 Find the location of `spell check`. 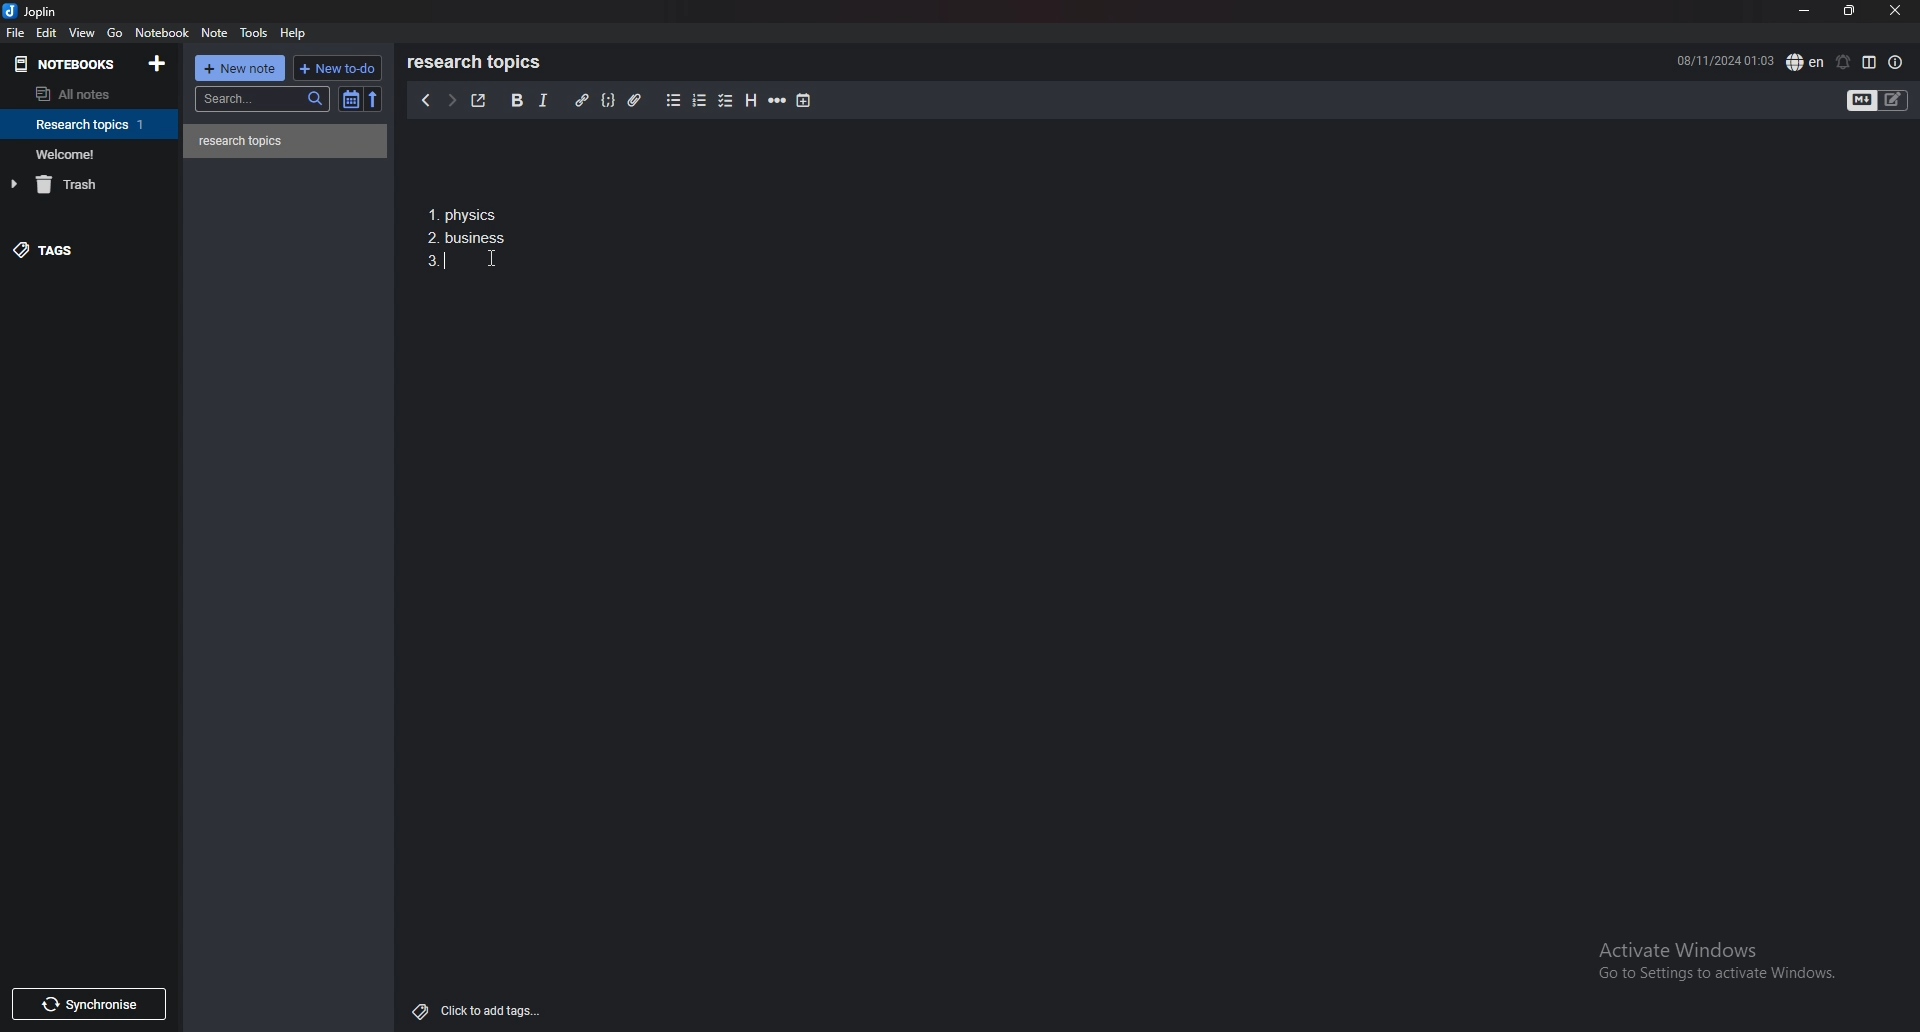

spell check is located at coordinates (1805, 61).